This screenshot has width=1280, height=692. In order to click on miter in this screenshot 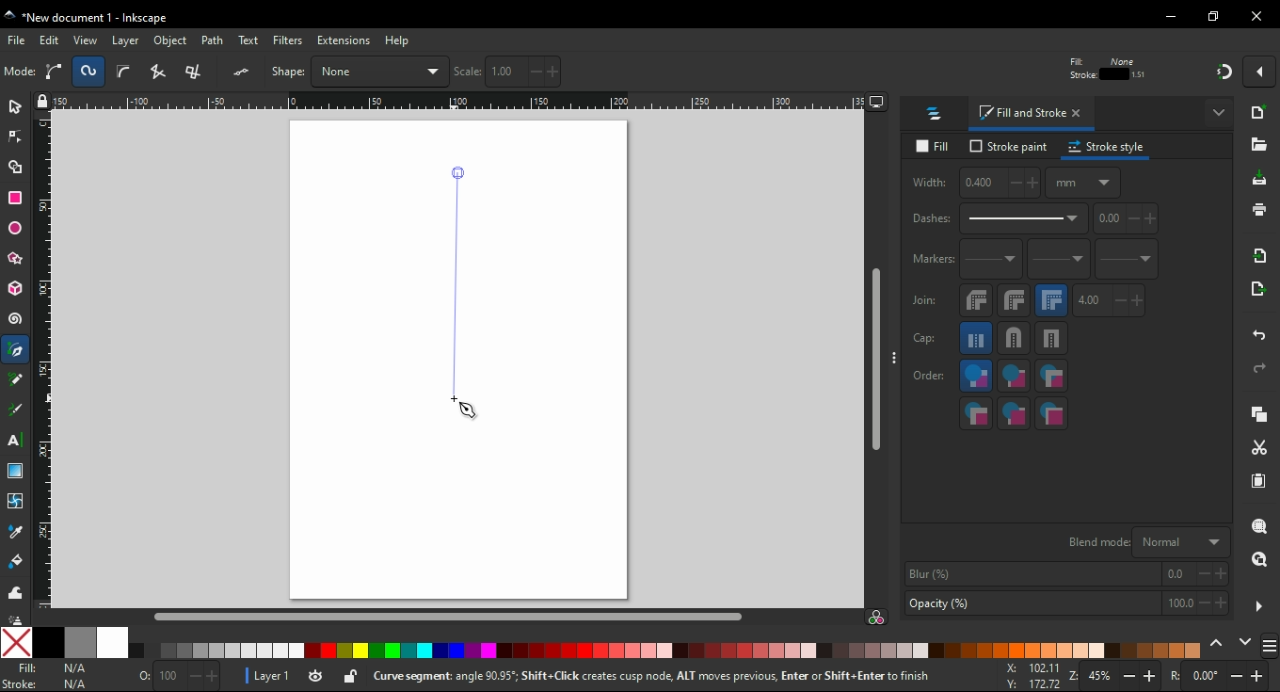, I will do `click(1051, 300)`.